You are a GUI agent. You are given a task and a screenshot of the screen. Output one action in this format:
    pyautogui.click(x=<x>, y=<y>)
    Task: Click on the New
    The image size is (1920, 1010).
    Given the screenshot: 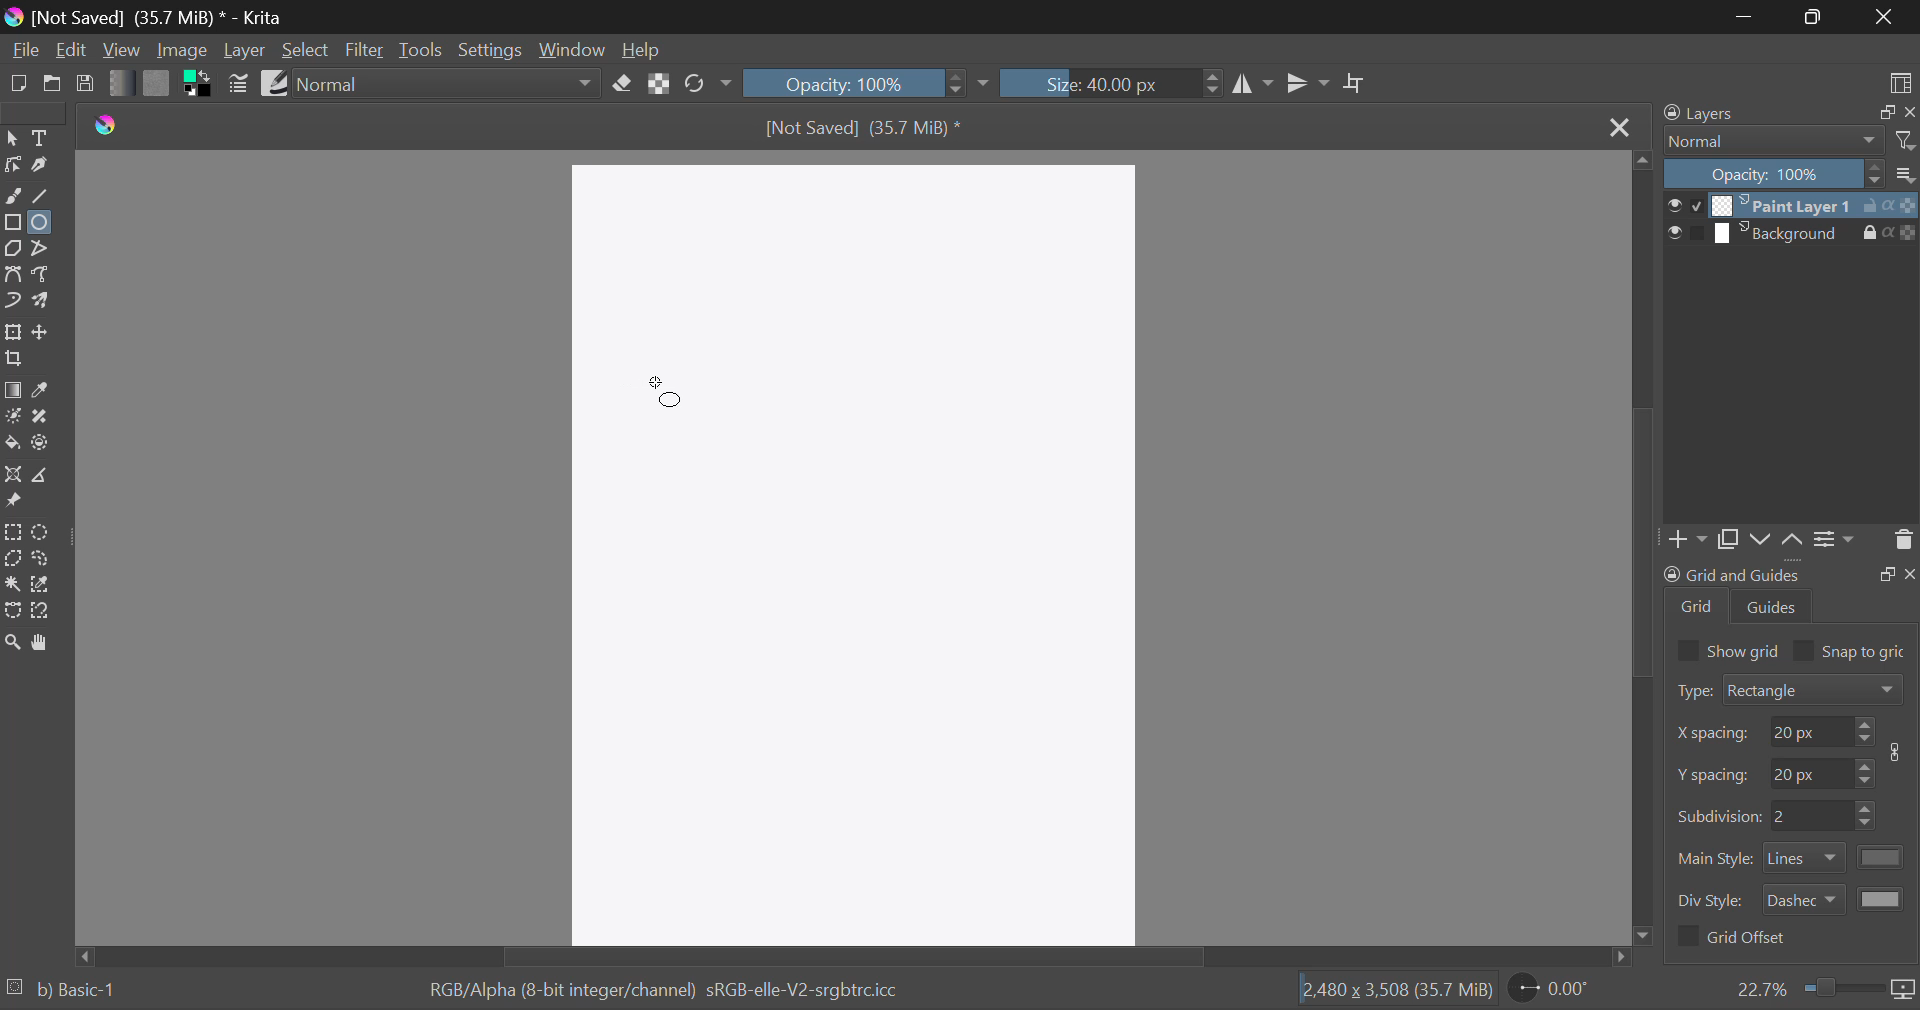 What is the action you would take?
    pyautogui.click(x=18, y=84)
    